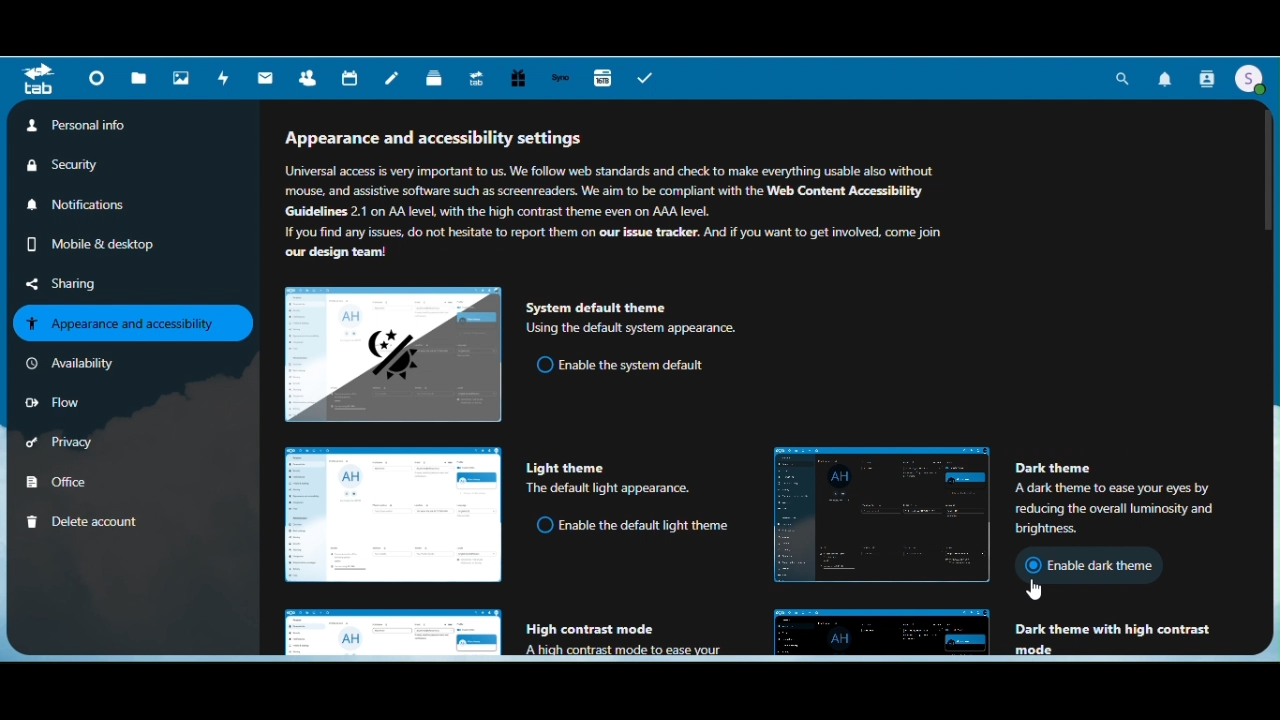 The width and height of the screenshot is (1280, 720). I want to click on Account icon, so click(1251, 80).